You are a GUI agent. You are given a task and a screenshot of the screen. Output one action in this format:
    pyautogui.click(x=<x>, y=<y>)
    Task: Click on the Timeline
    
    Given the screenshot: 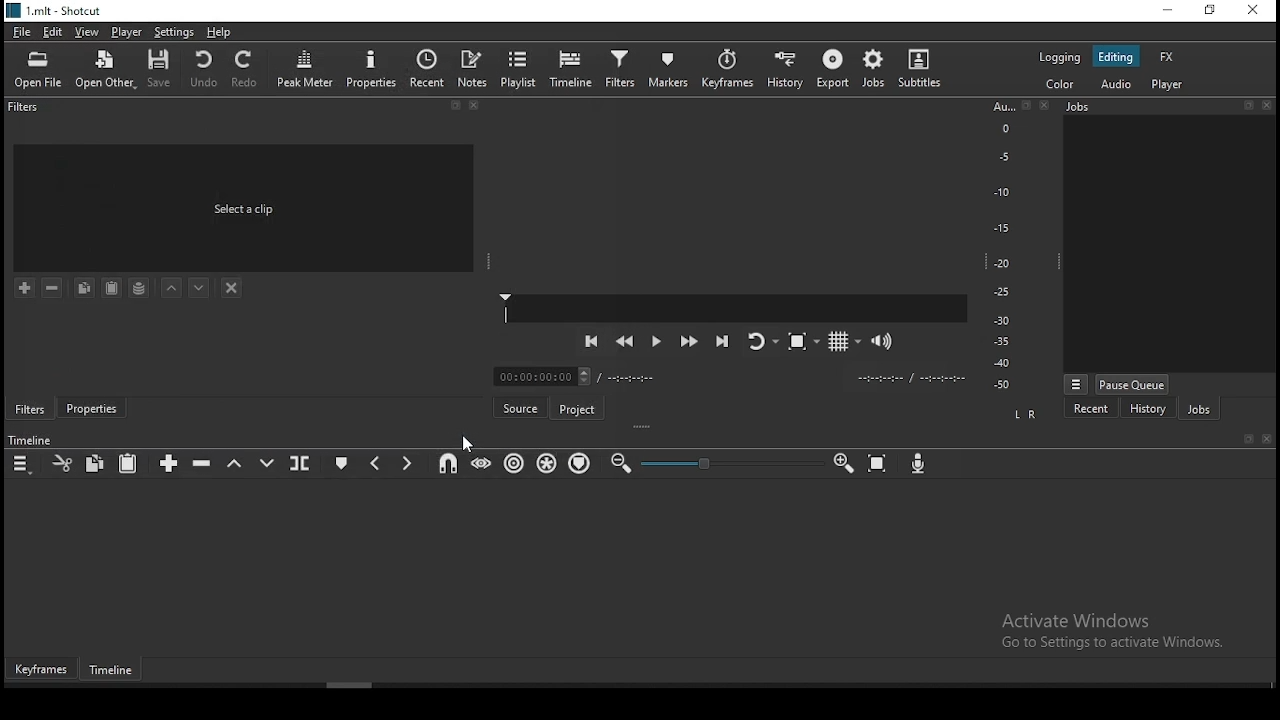 What is the action you would take?
    pyautogui.click(x=32, y=440)
    